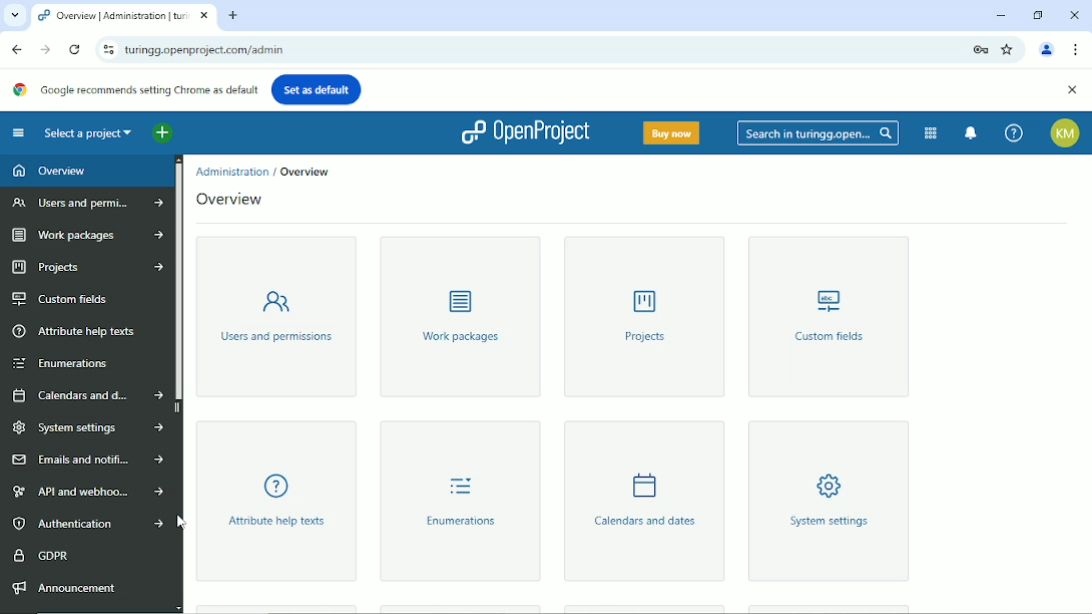 The image size is (1092, 614). What do you see at coordinates (162, 134) in the screenshot?
I see `Open quick add menu` at bounding box center [162, 134].